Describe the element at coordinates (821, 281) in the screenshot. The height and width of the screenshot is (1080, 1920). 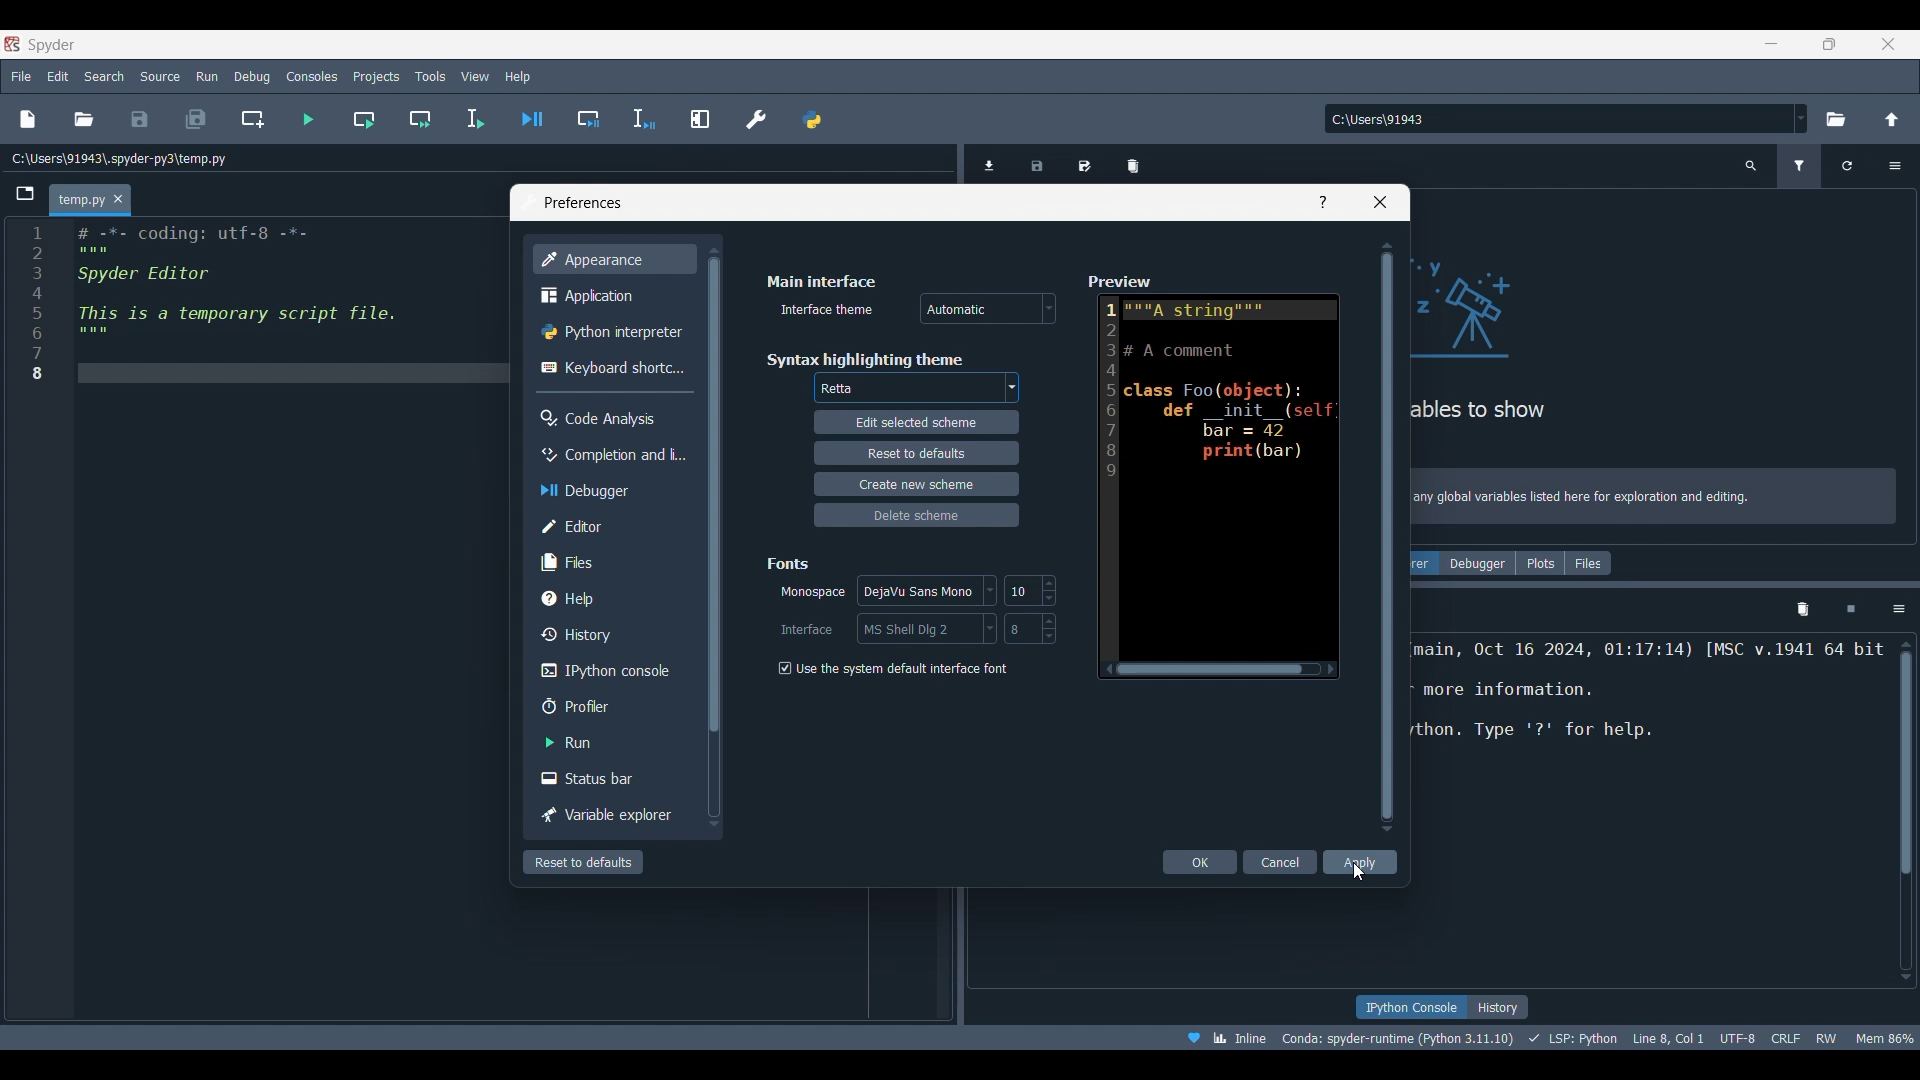
I see `Section title` at that location.